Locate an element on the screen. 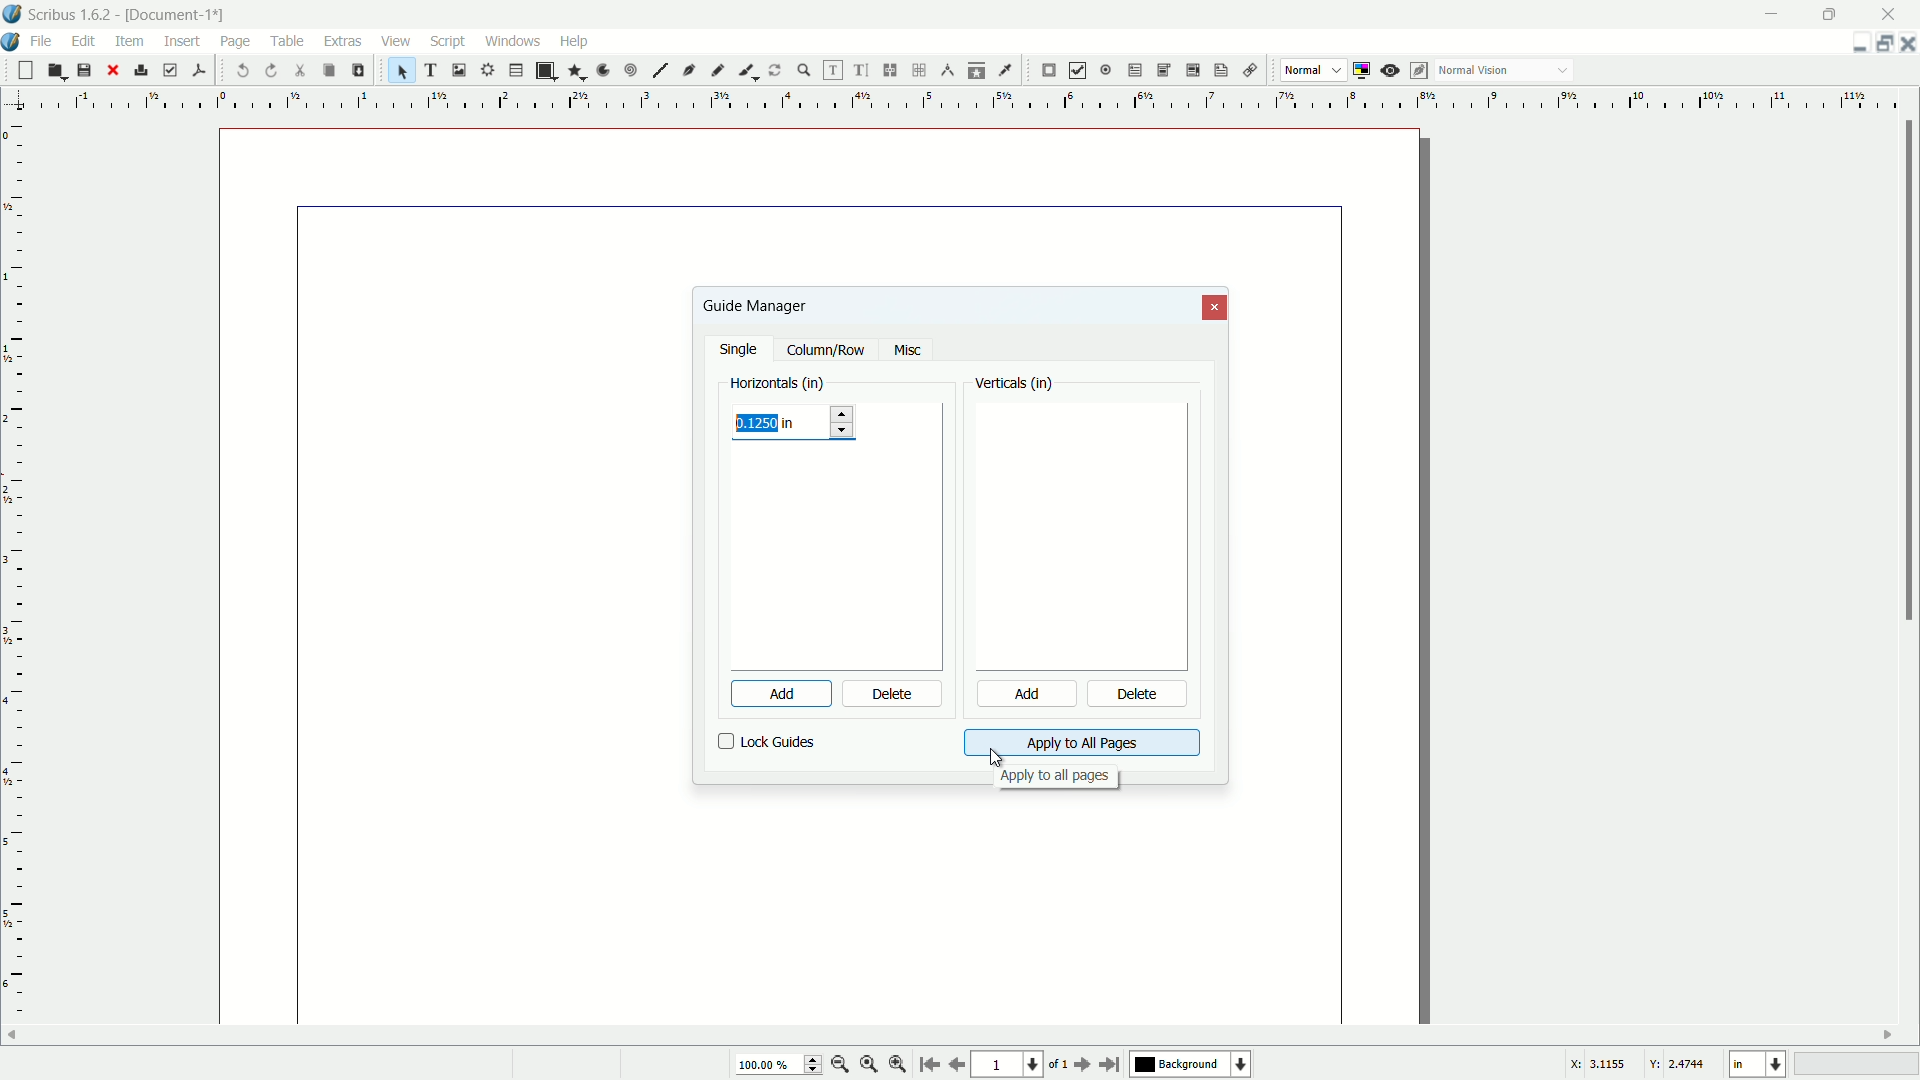 The height and width of the screenshot is (1080, 1920). app name is located at coordinates (70, 16).